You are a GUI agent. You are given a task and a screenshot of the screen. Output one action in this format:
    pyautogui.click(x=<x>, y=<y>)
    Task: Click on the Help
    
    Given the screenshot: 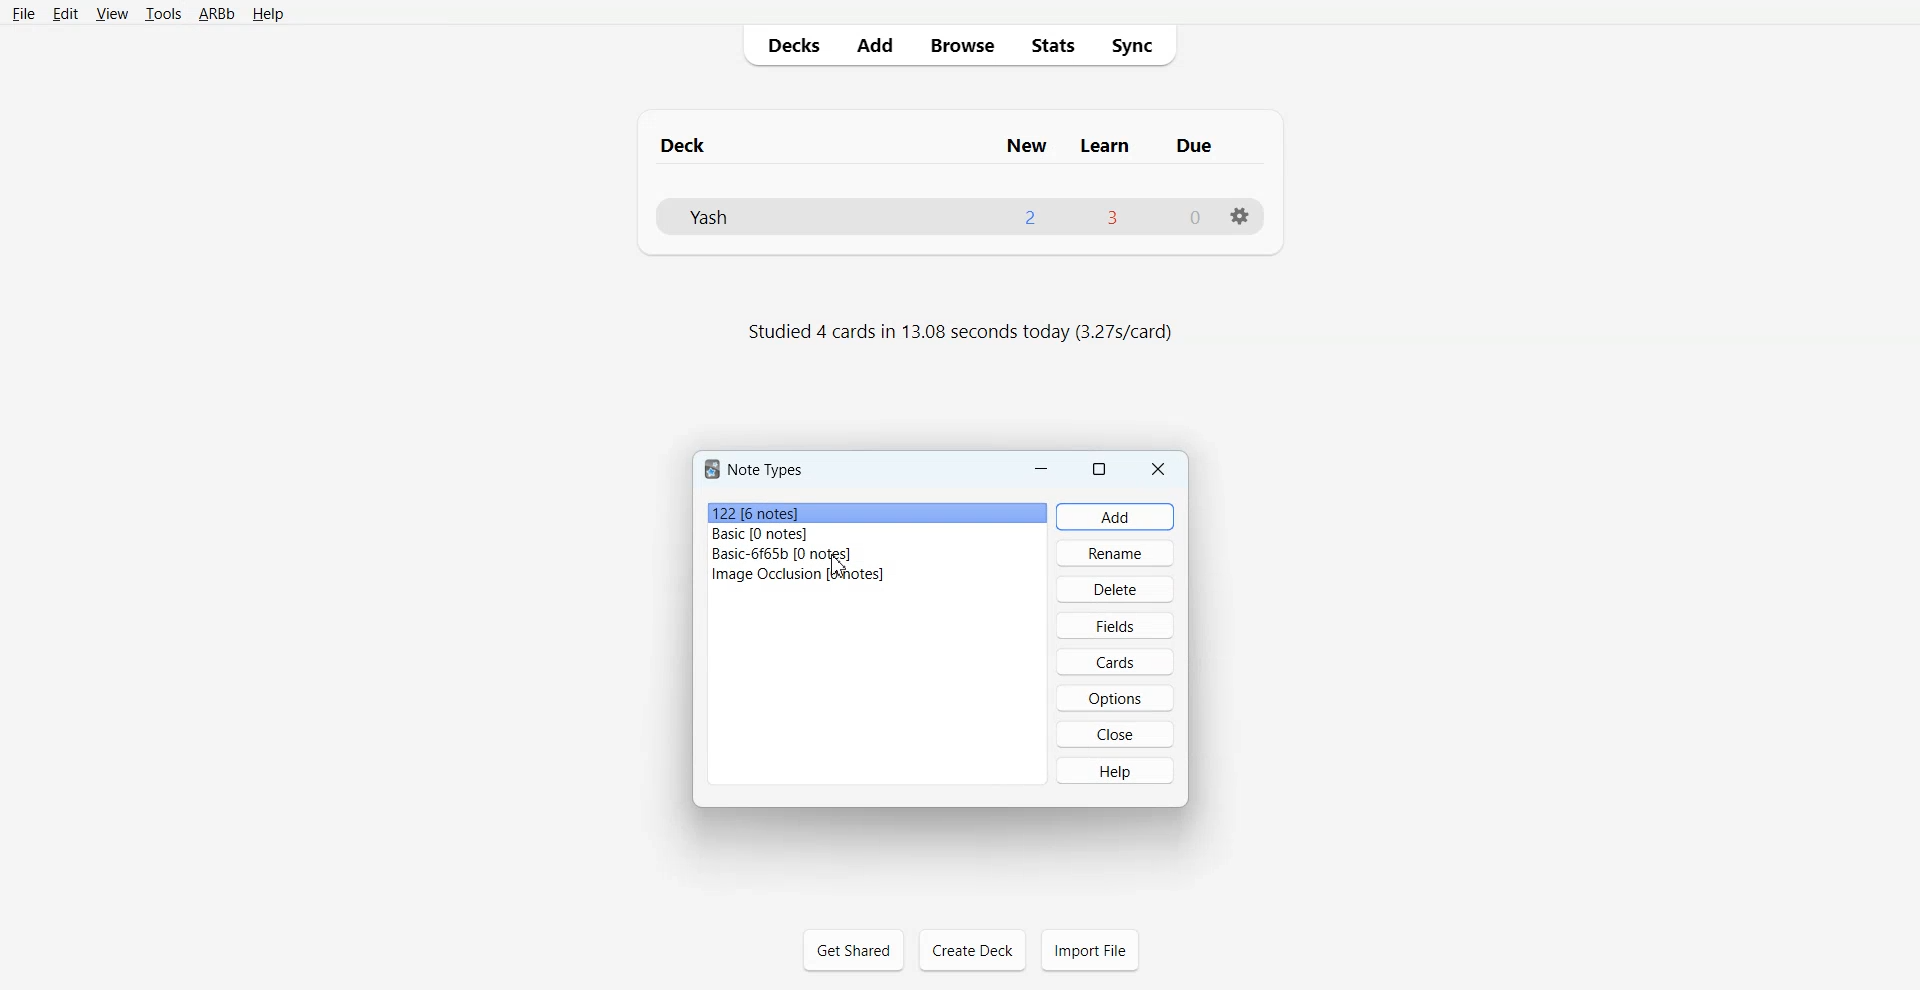 What is the action you would take?
    pyautogui.click(x=1114, y=769)
    